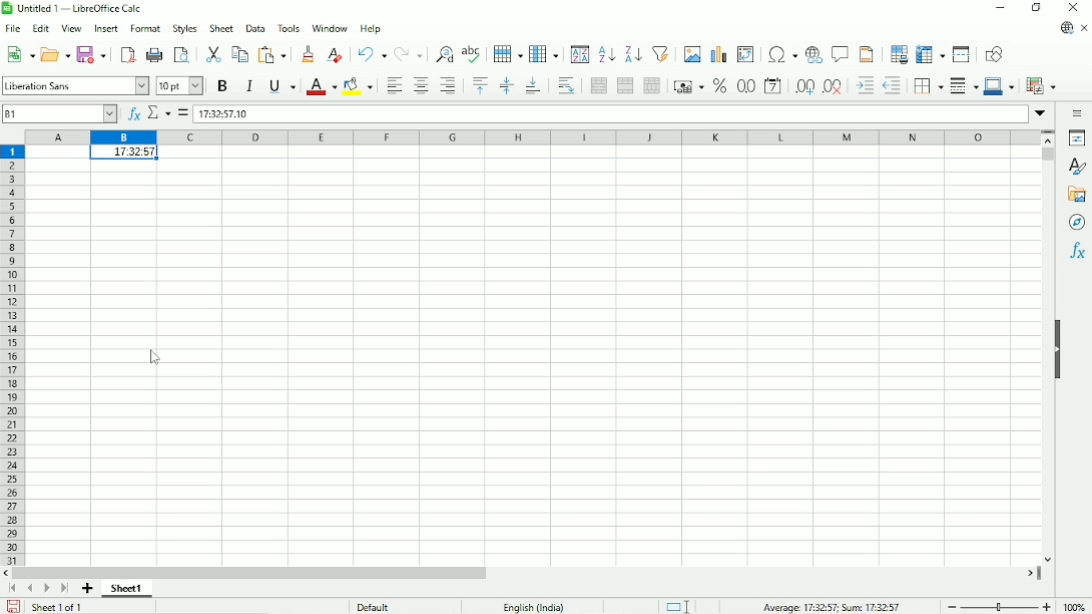 Image resolution: width=1092 pixels, height=614 pixels. I want to click on Freeze rows and columns, so click(930, 54).